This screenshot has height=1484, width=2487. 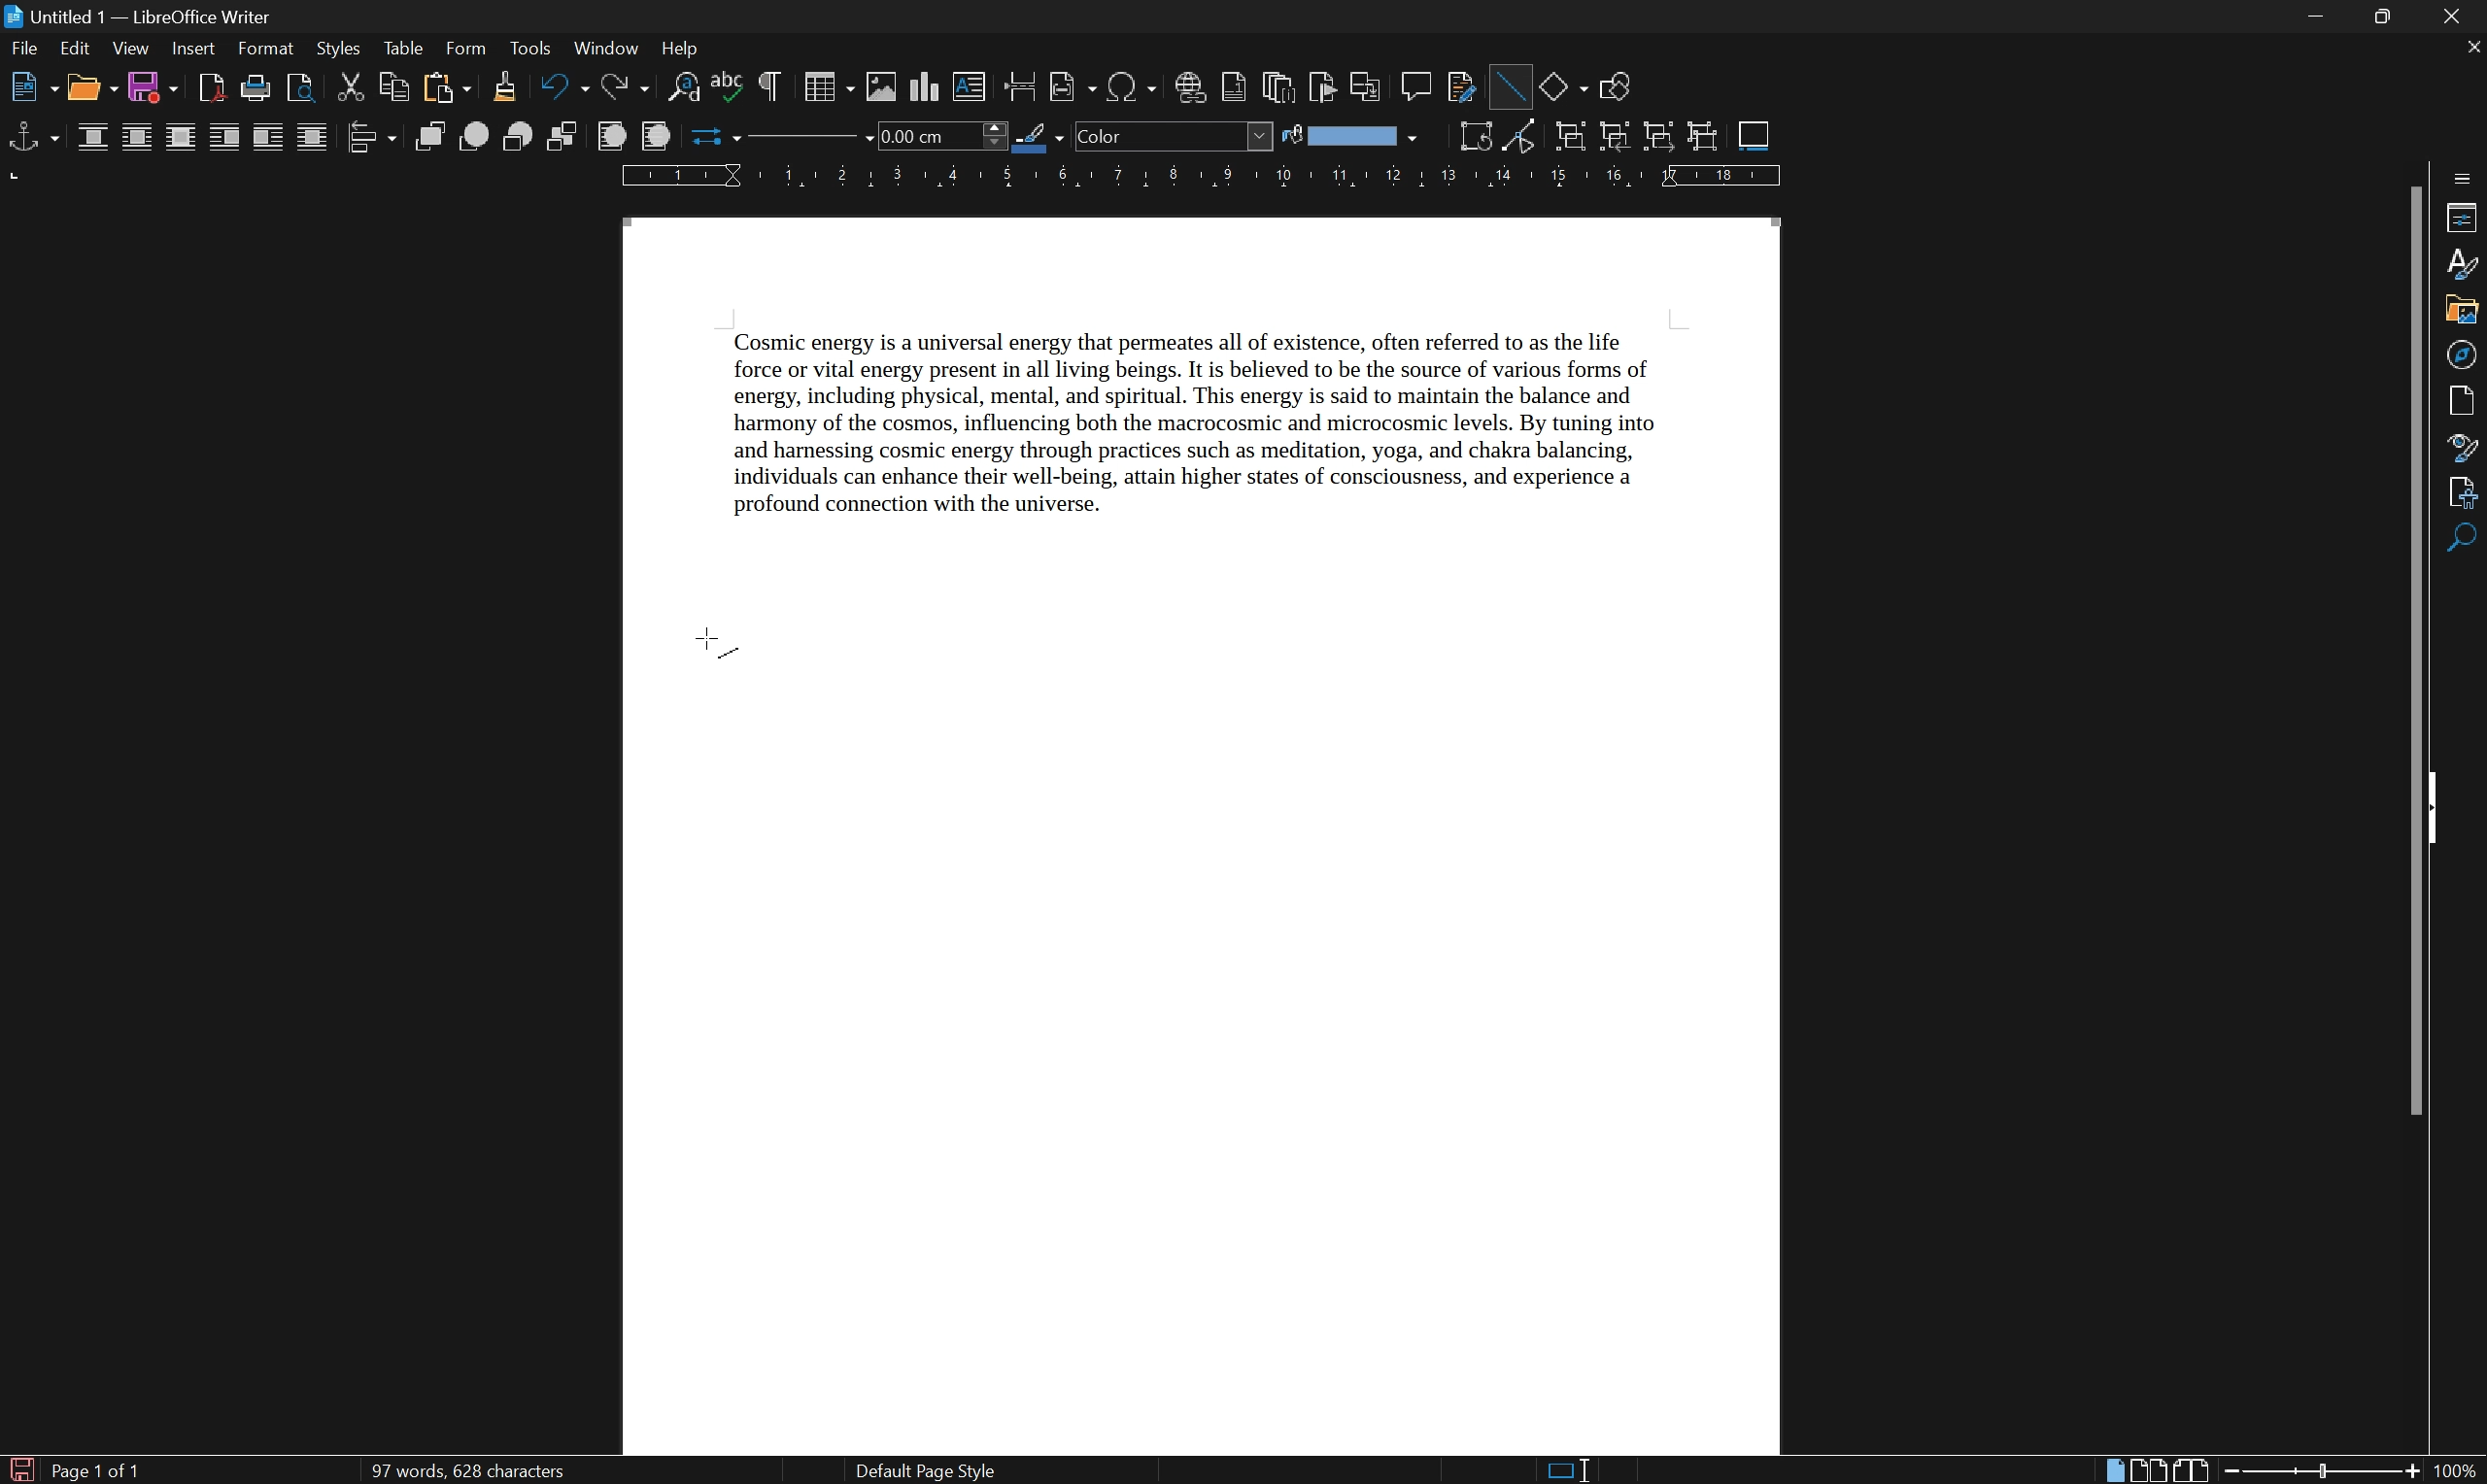 What do you see at coordinates (927, 86) in the screenshot?
I see `insert chart` at bounding box center [927, 86].